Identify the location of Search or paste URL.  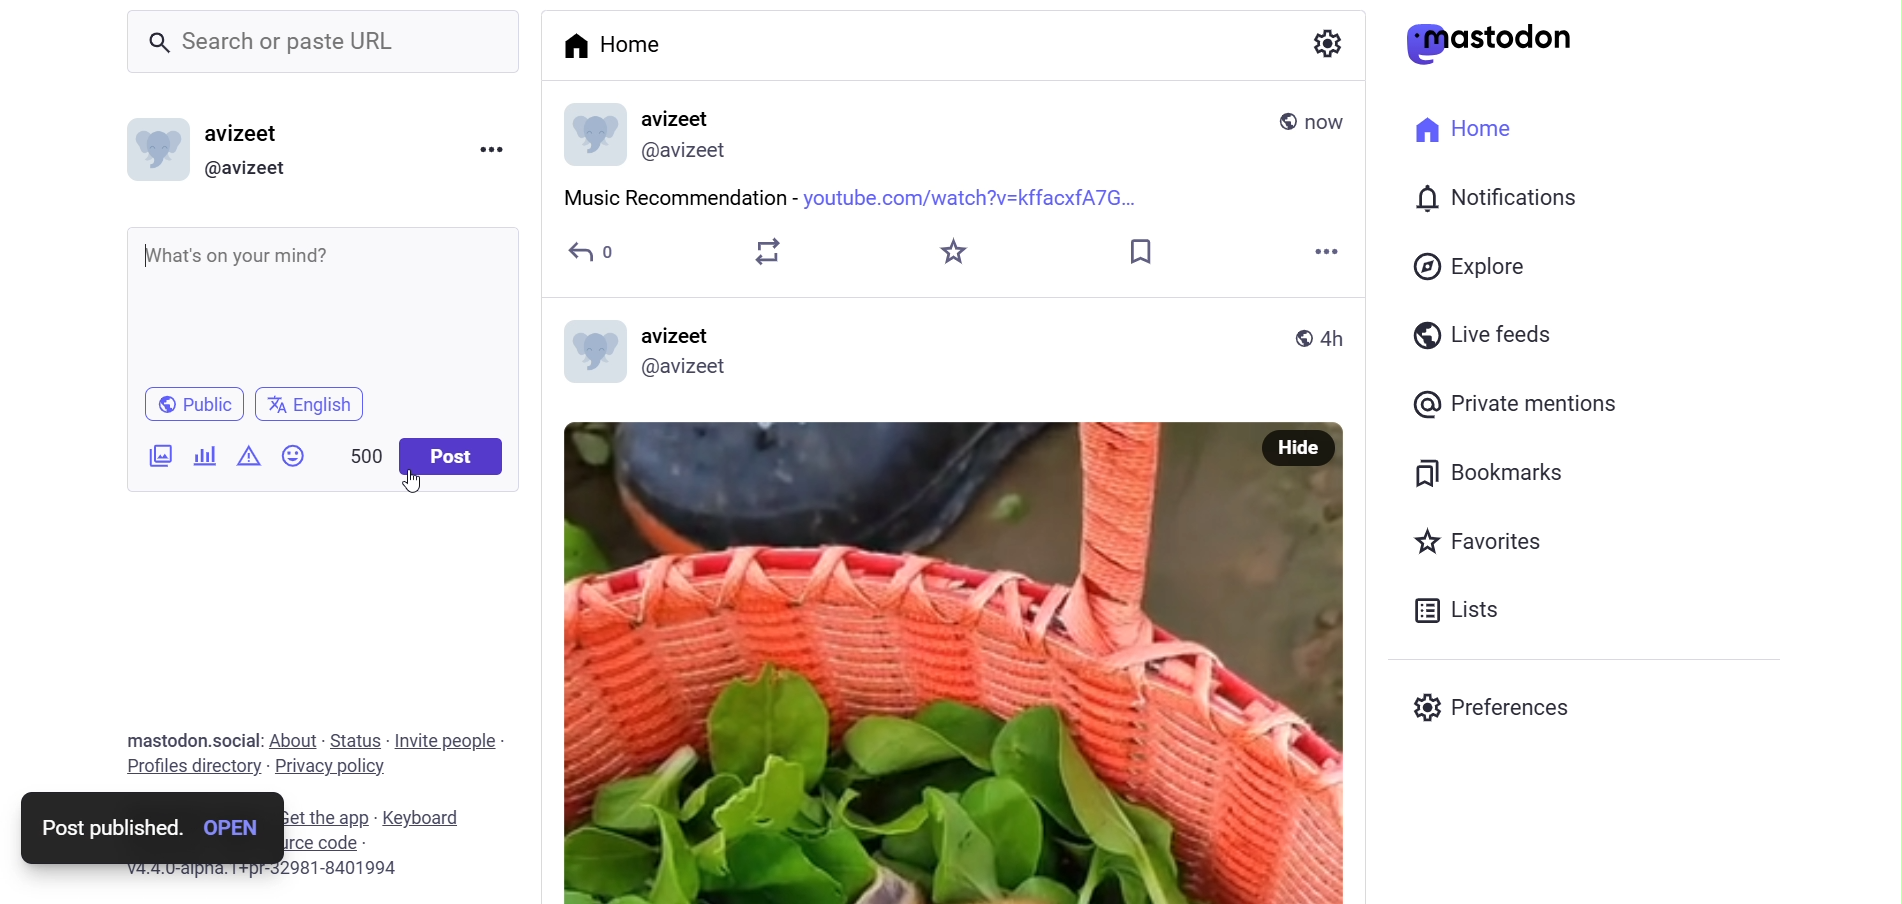
(322, 44).